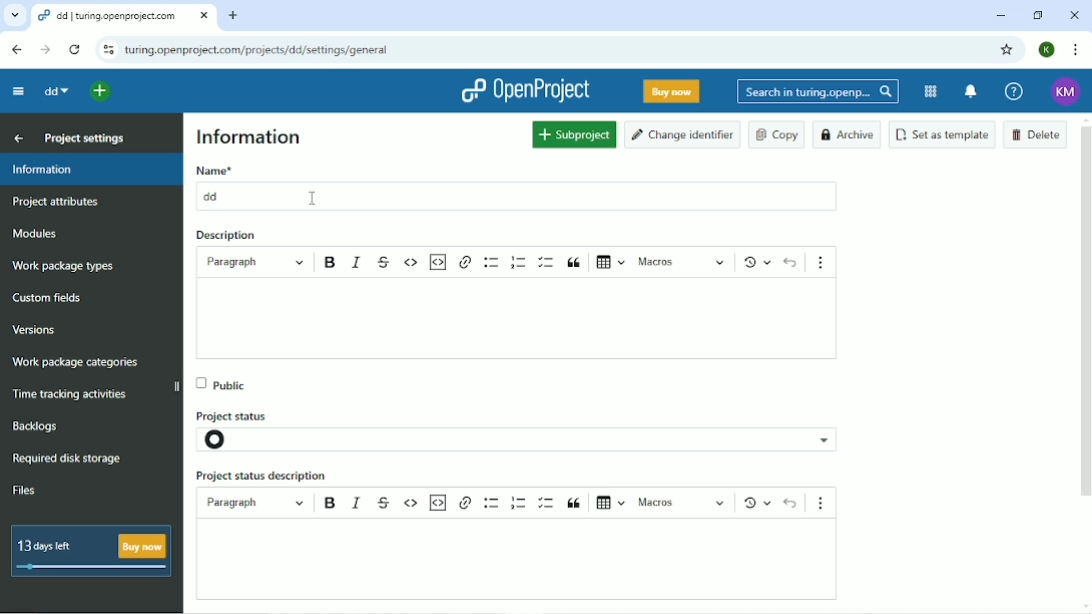 This screenshot has height=614, width=1092. Describe the element at coordinates (214, 170) in the screenshot. I see `Name` at that location.